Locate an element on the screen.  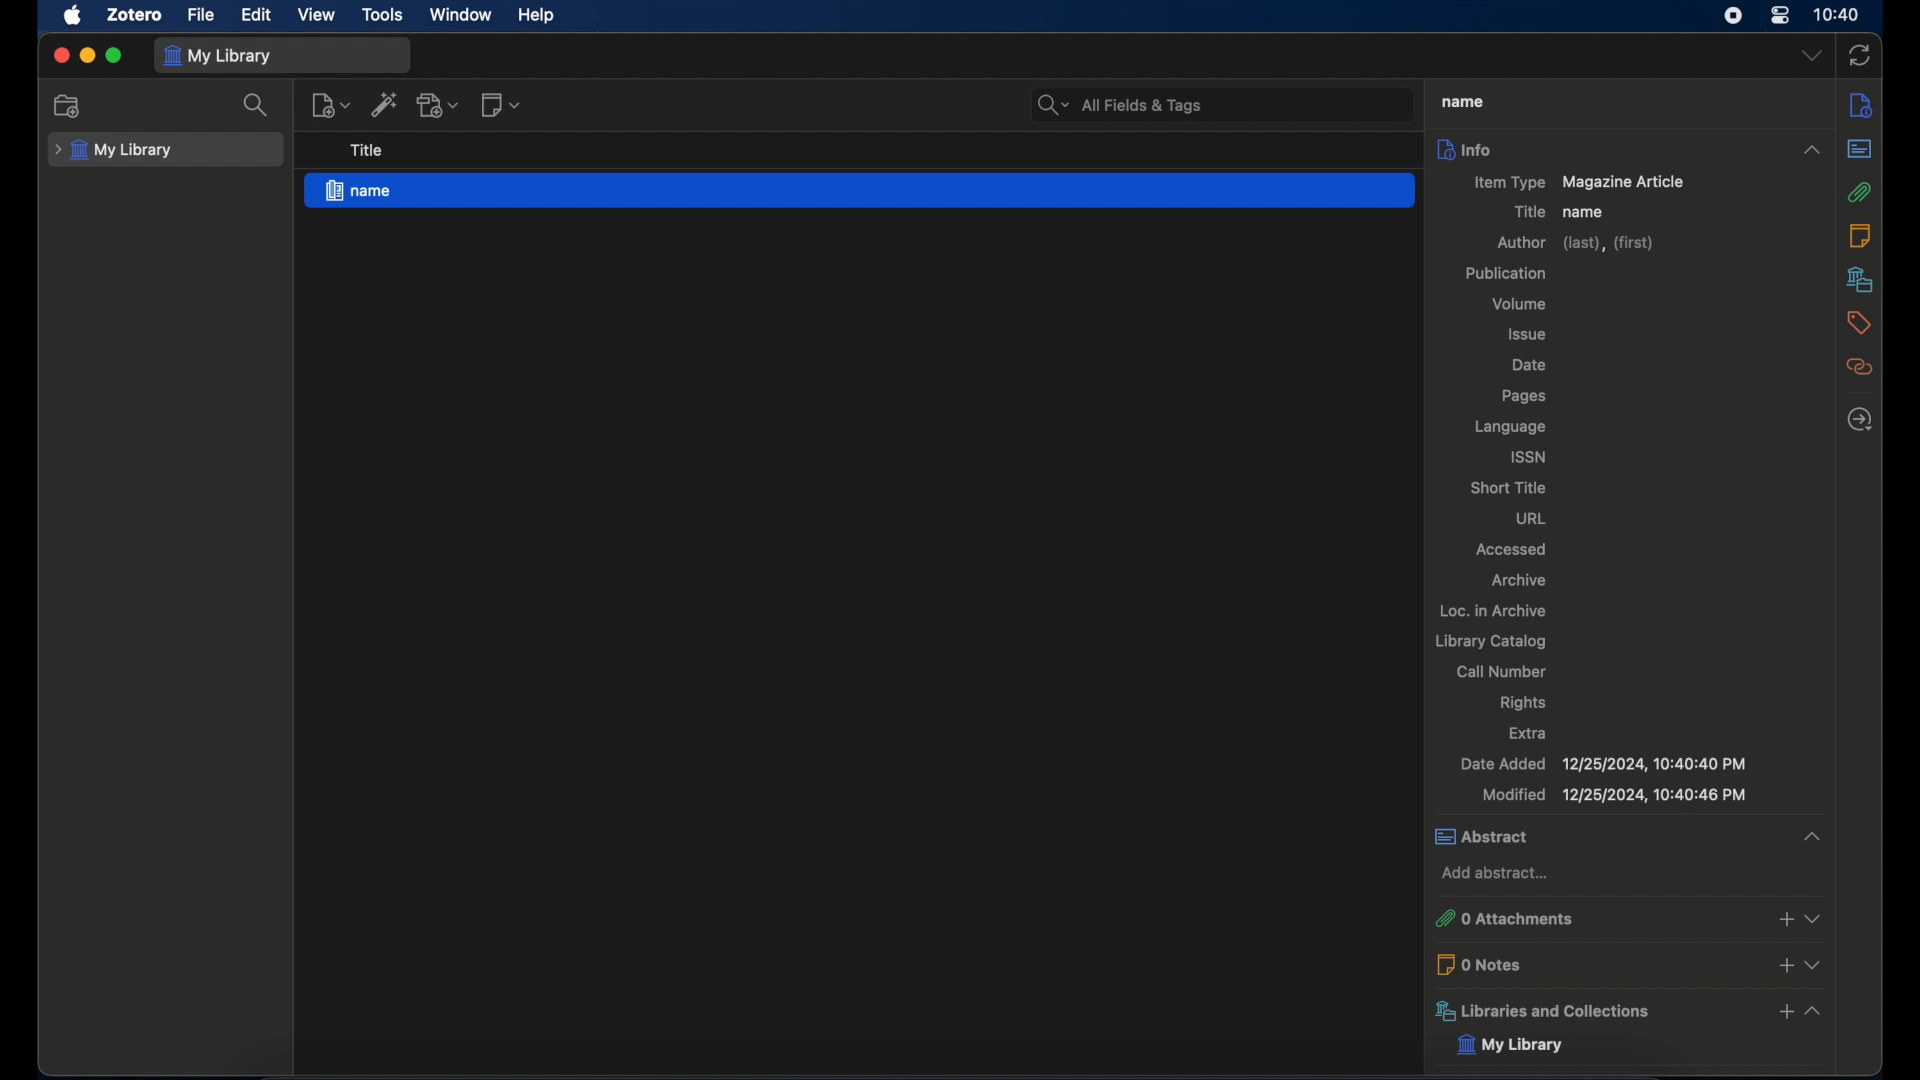
tags is located at coordinates (1859, 325).